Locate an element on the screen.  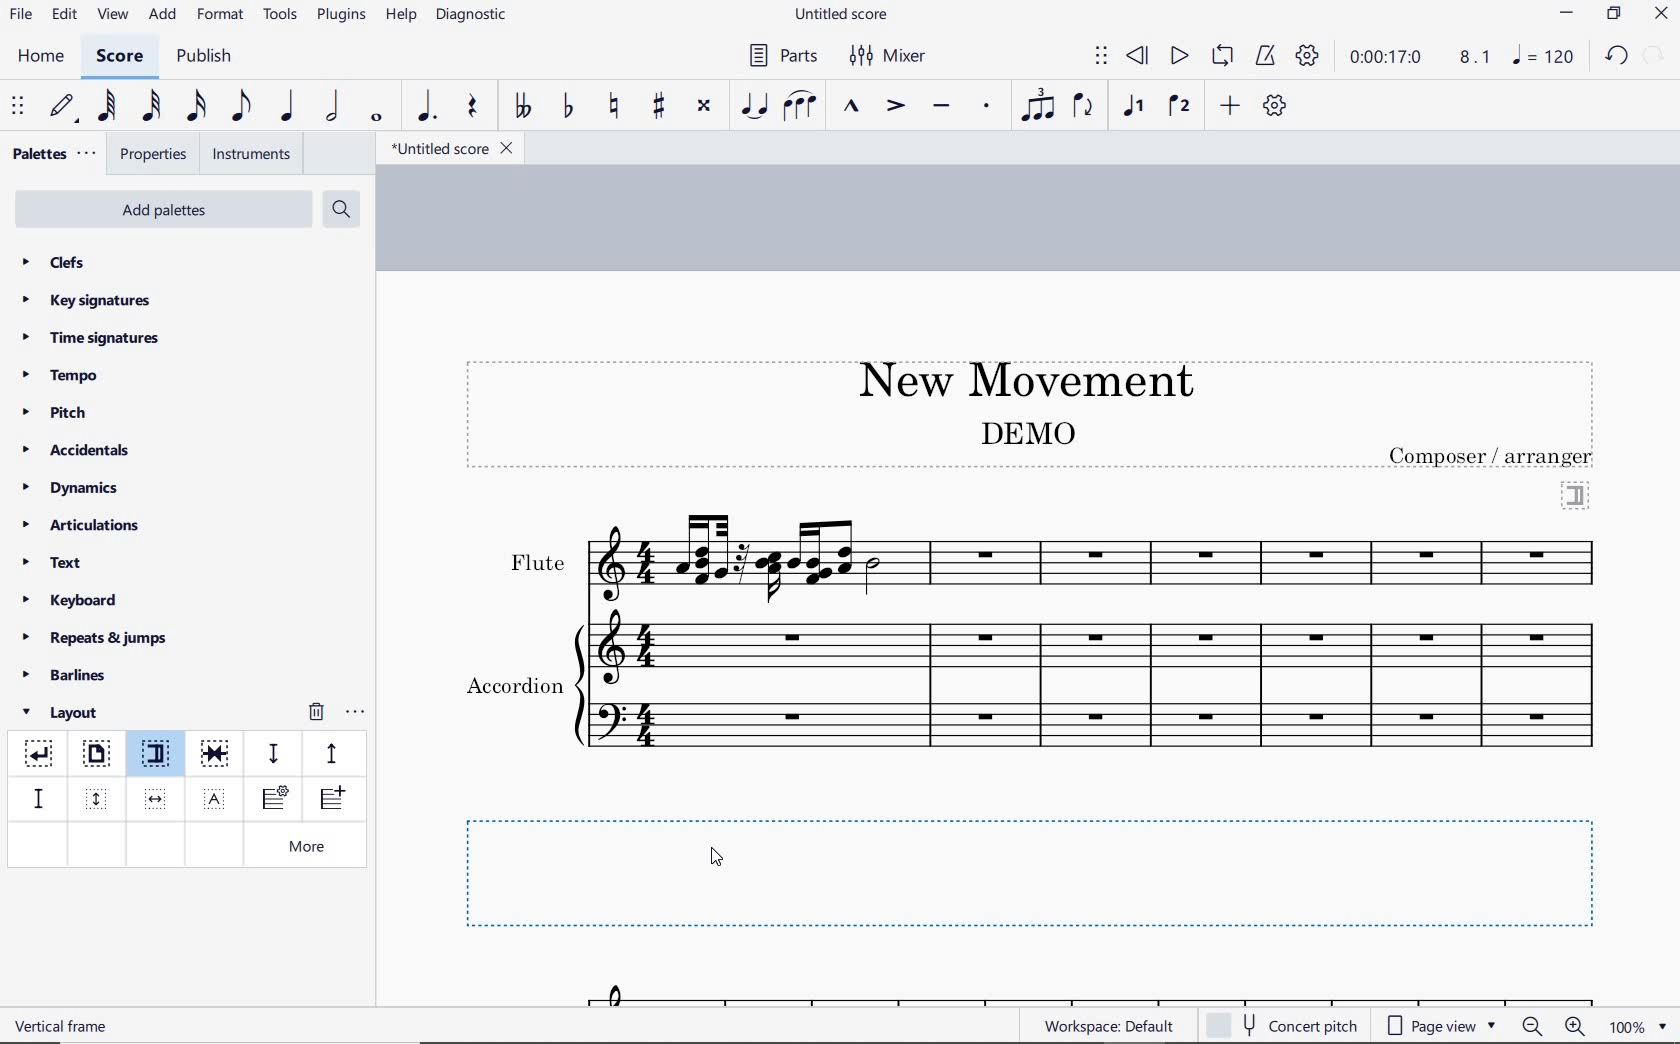
Parts is located at coordinates (779, 56).